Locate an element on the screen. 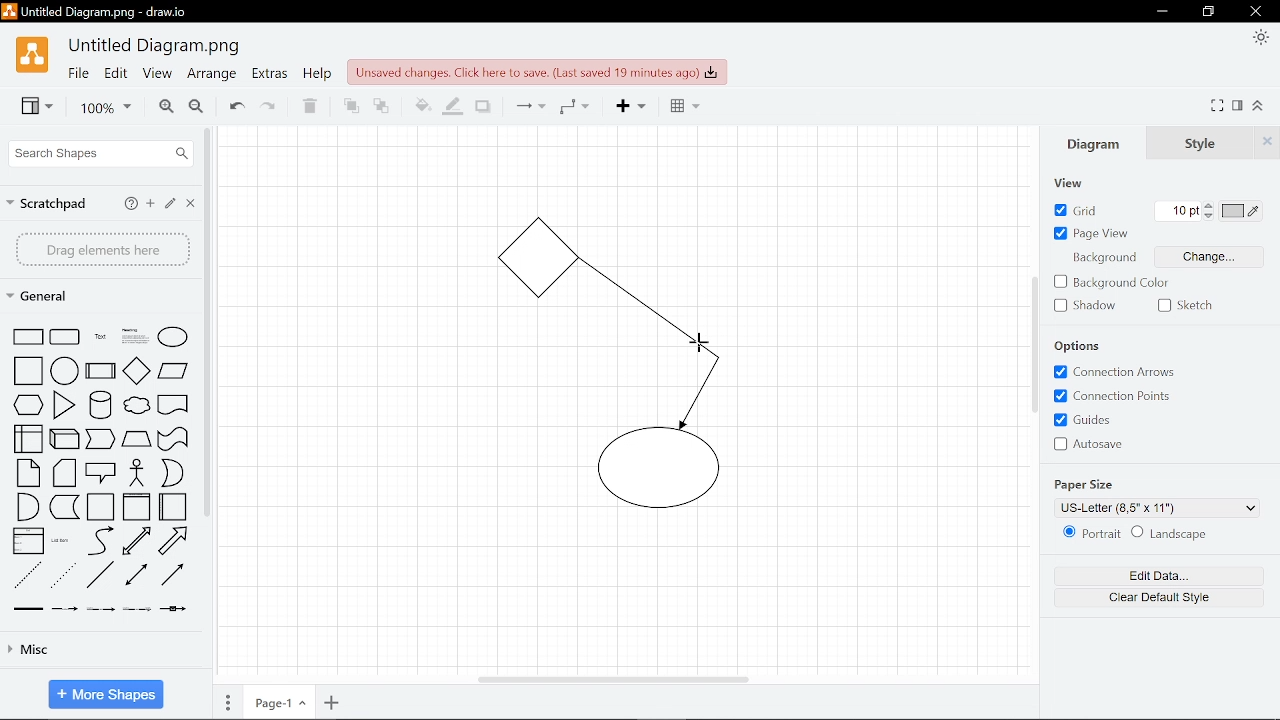  radio button is located at coordinates (1136, 532).